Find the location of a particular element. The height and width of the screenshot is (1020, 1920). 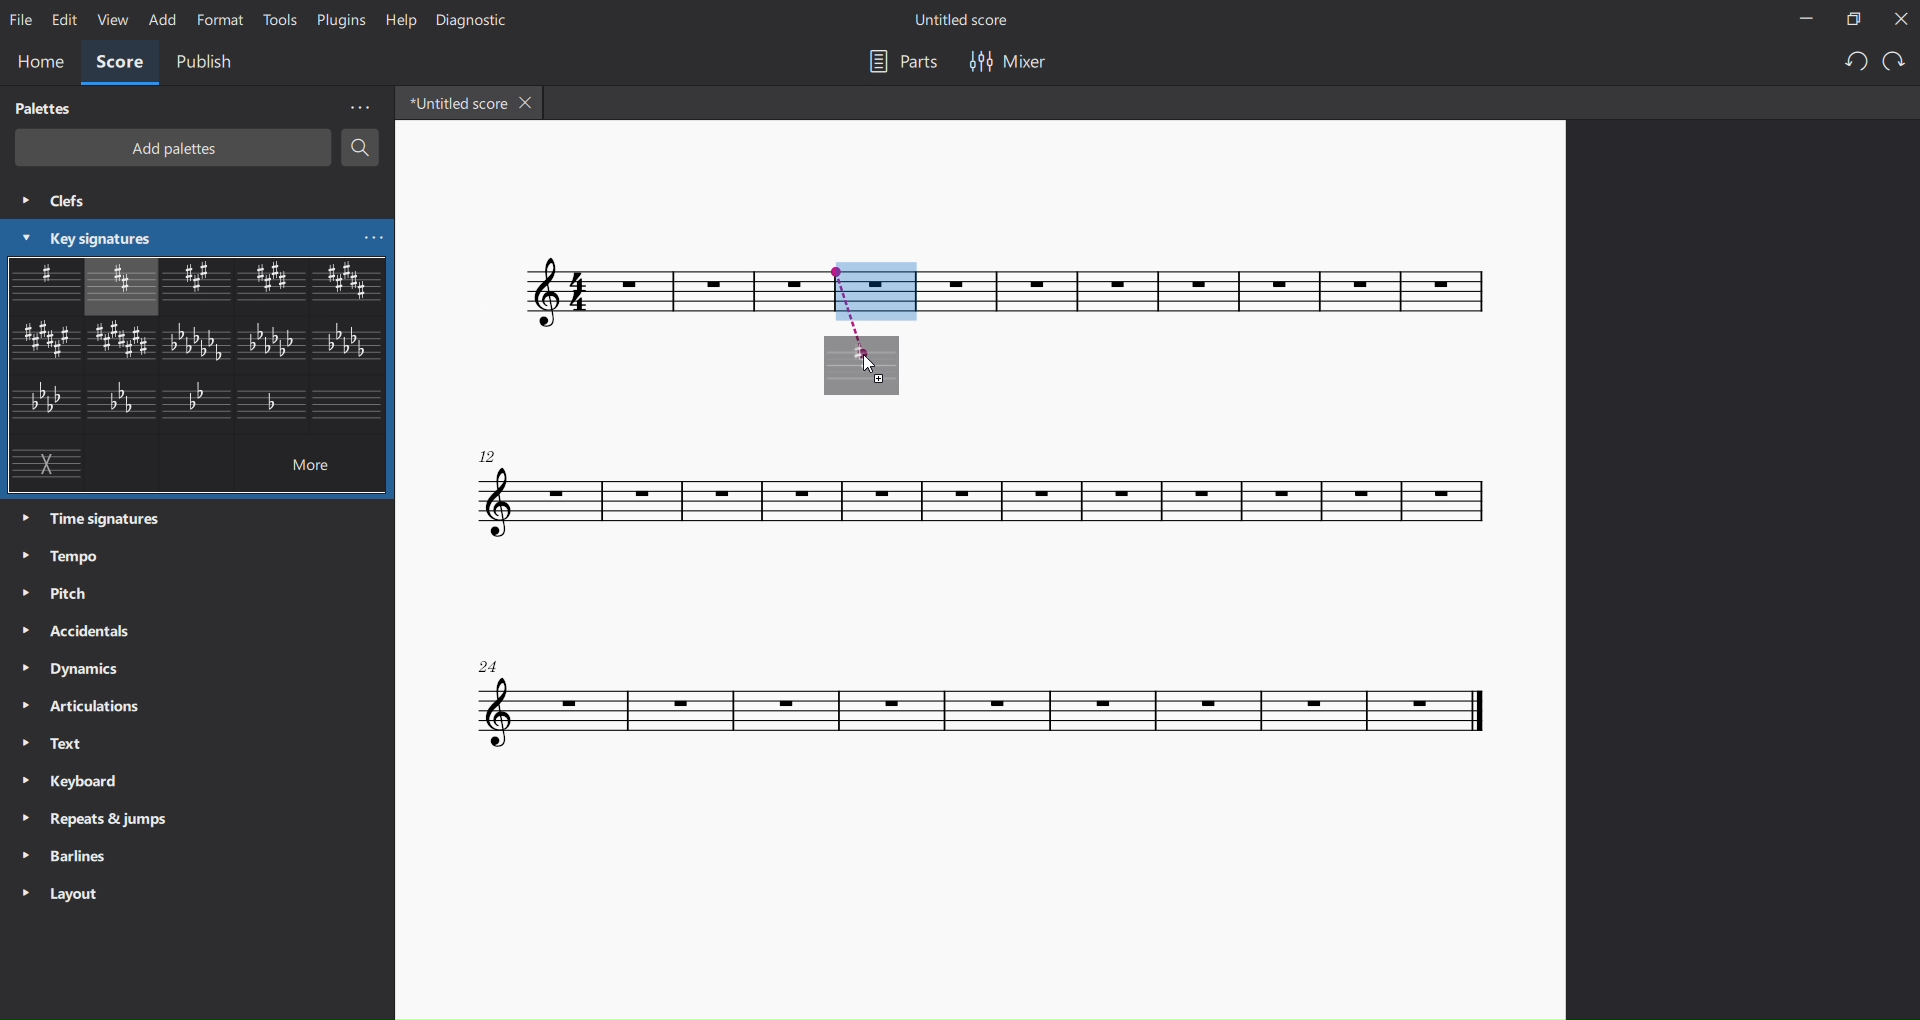

help is located at coordinates (397, 19).